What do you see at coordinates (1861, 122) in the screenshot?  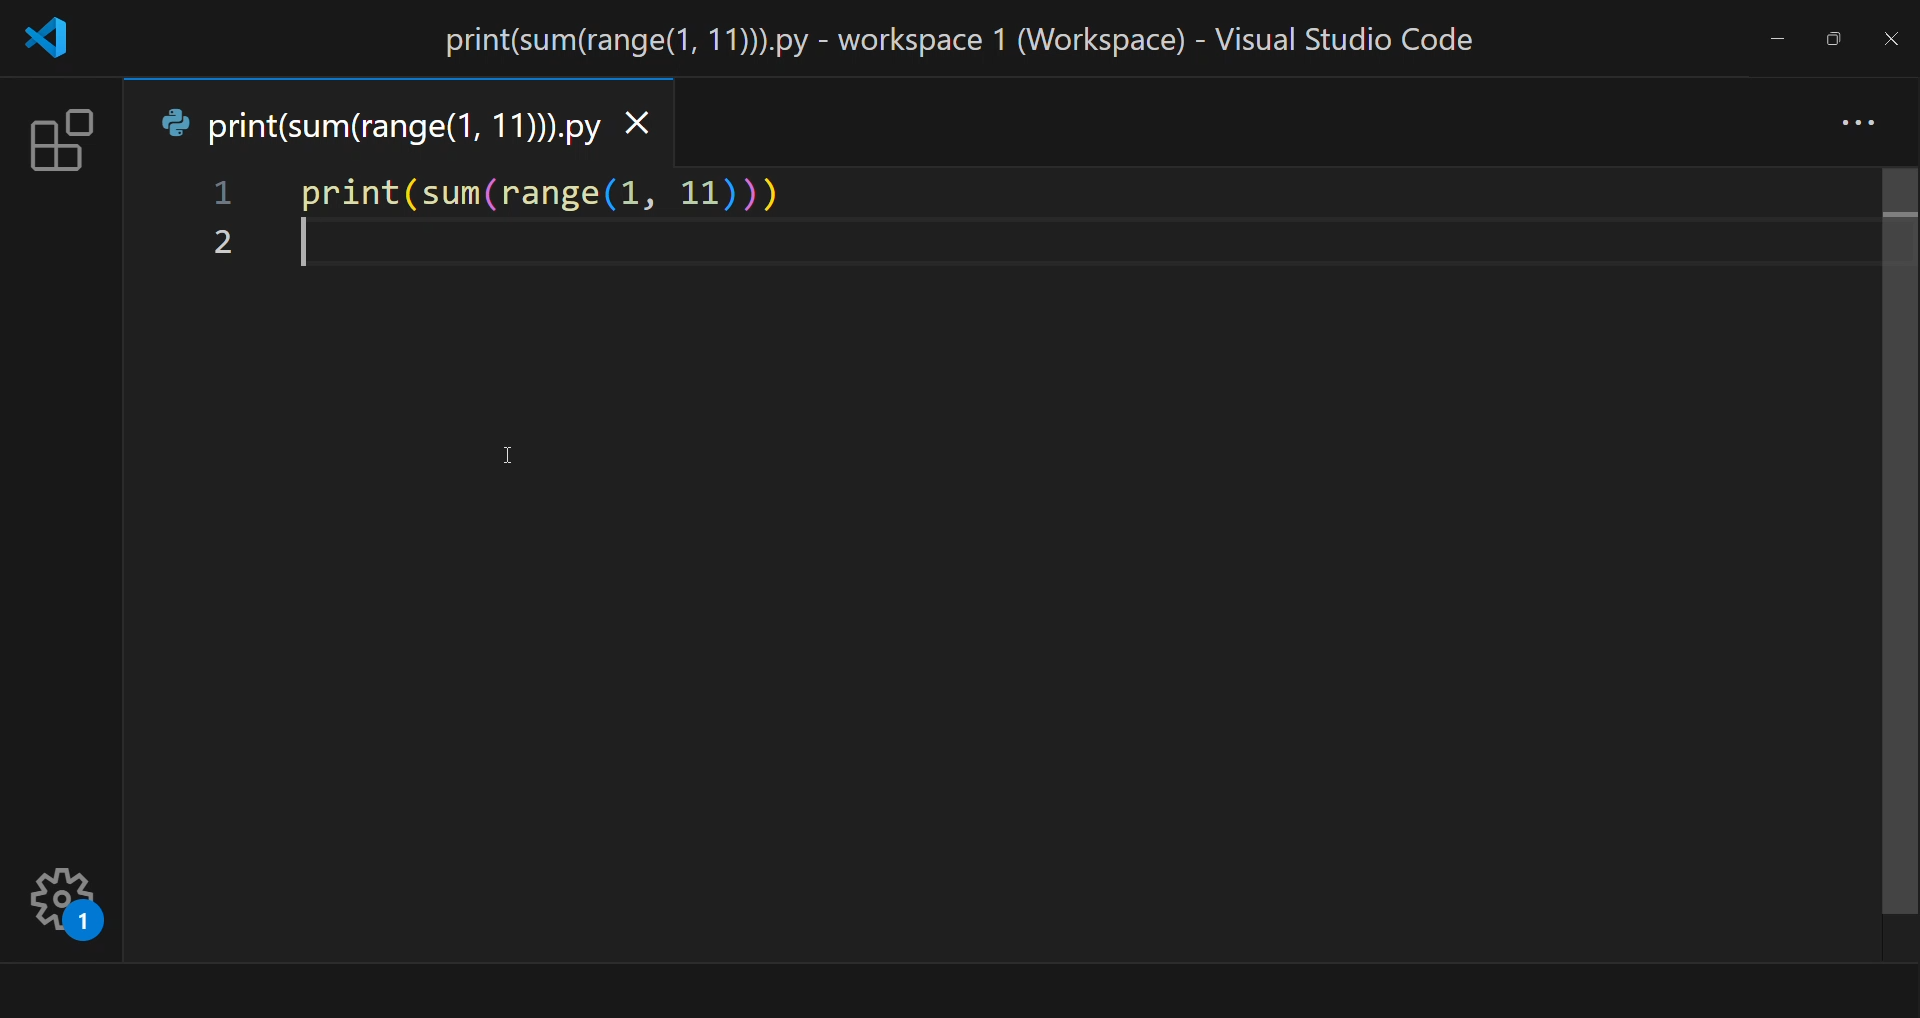 I see `more` at bounding box center [1861, 122].